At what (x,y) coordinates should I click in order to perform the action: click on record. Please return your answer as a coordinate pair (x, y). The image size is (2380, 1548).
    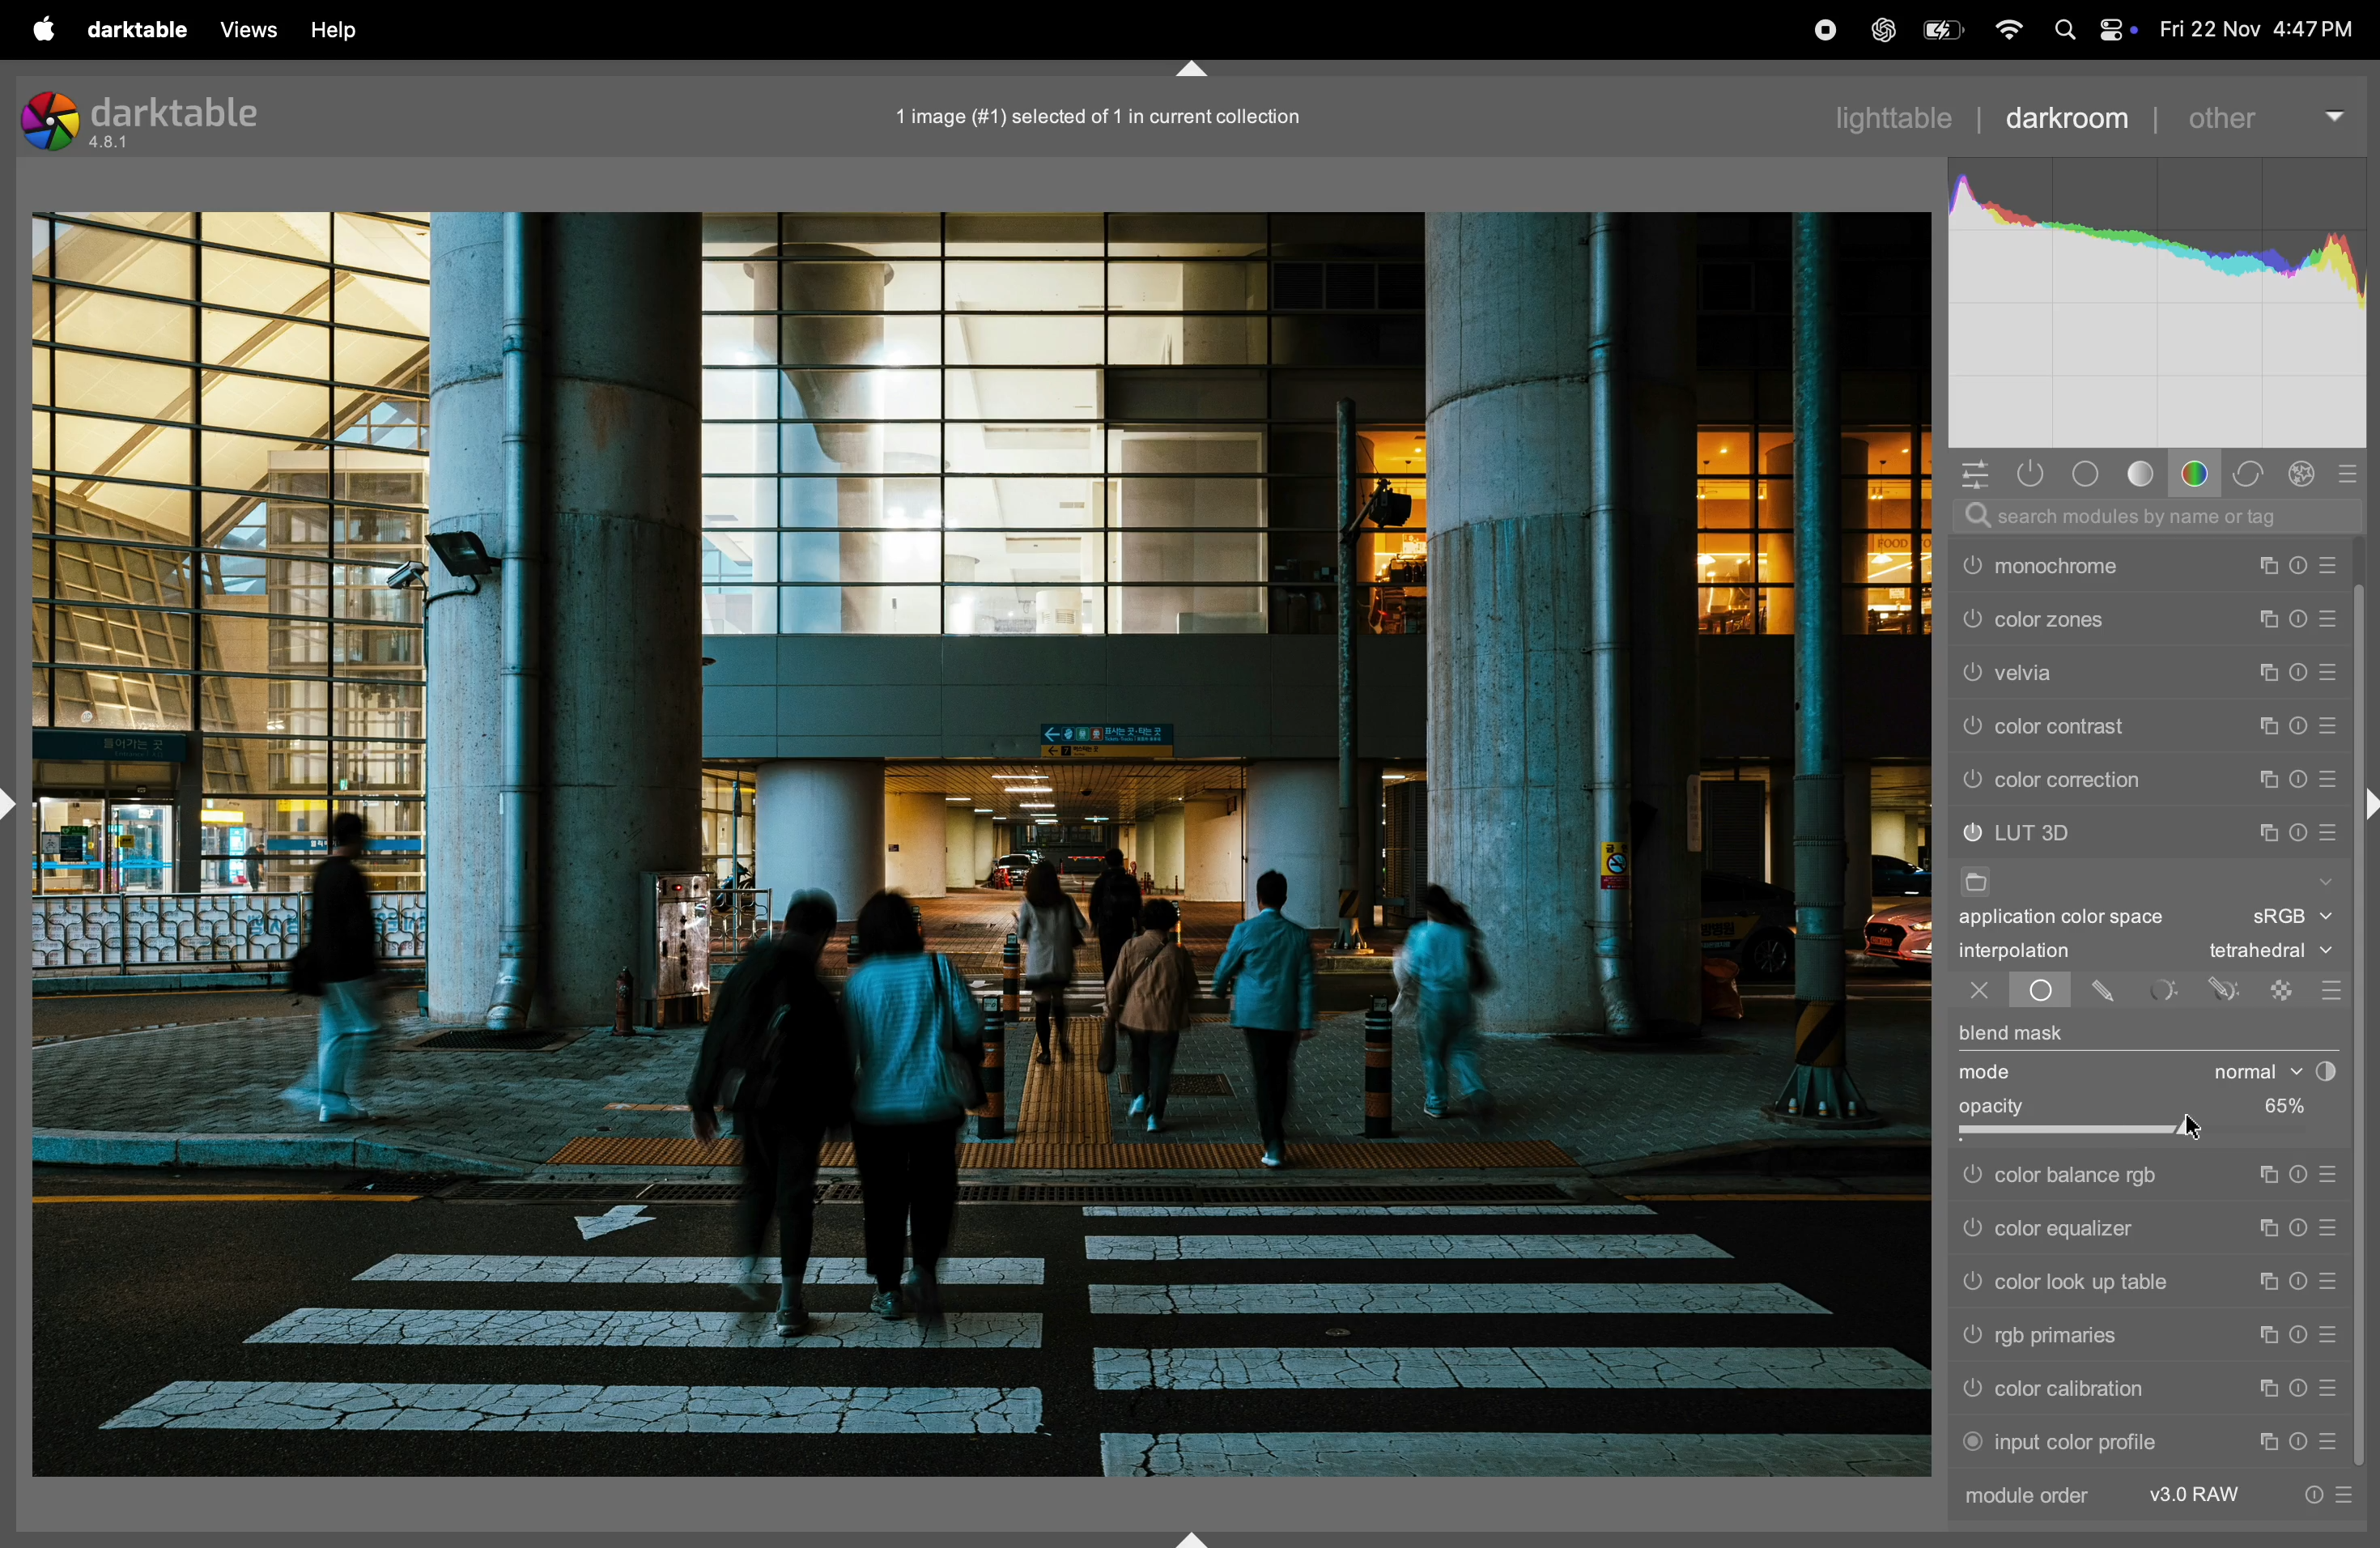
    Looking at the image, I should click on (1817, 29).